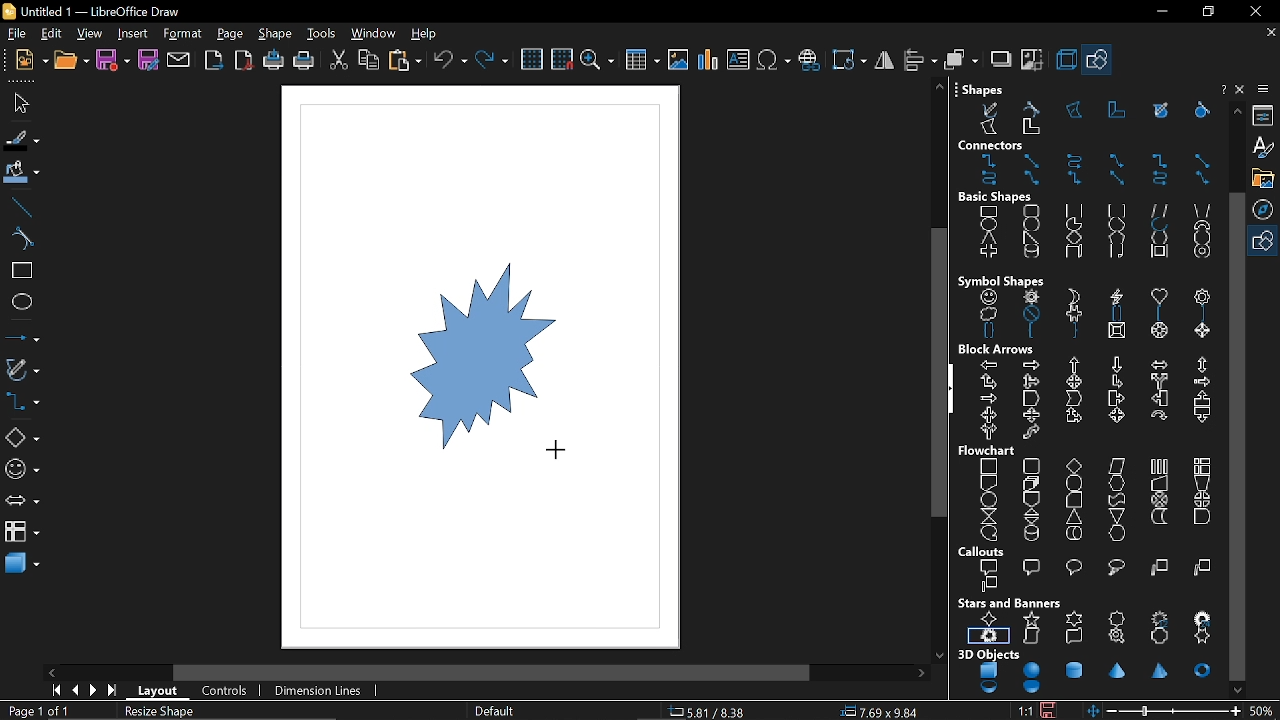 Image resolution: width=1280 pixels, height=720 pixels. Describe the element at coordinates (21, 239) in the screenshot. I see `curve` at that location.